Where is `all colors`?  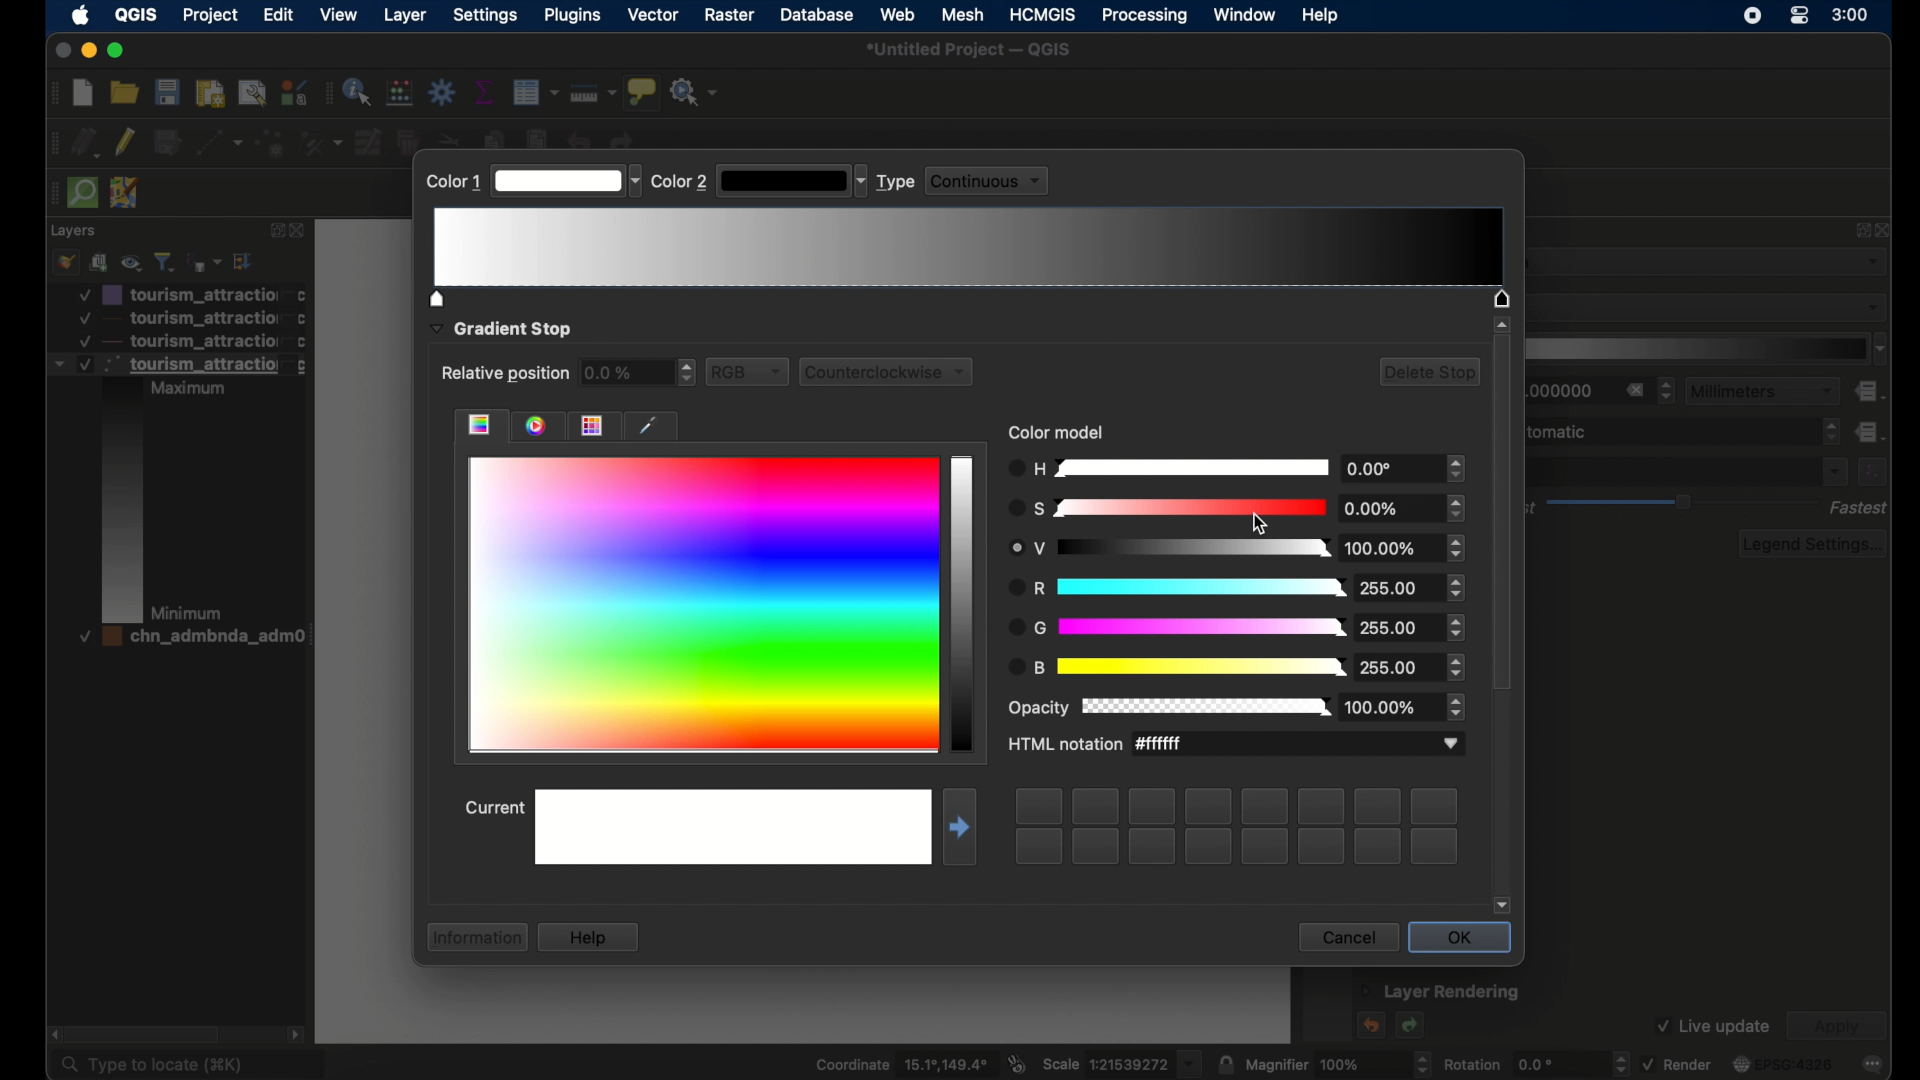 all colors is located at coordinates (701, 604).